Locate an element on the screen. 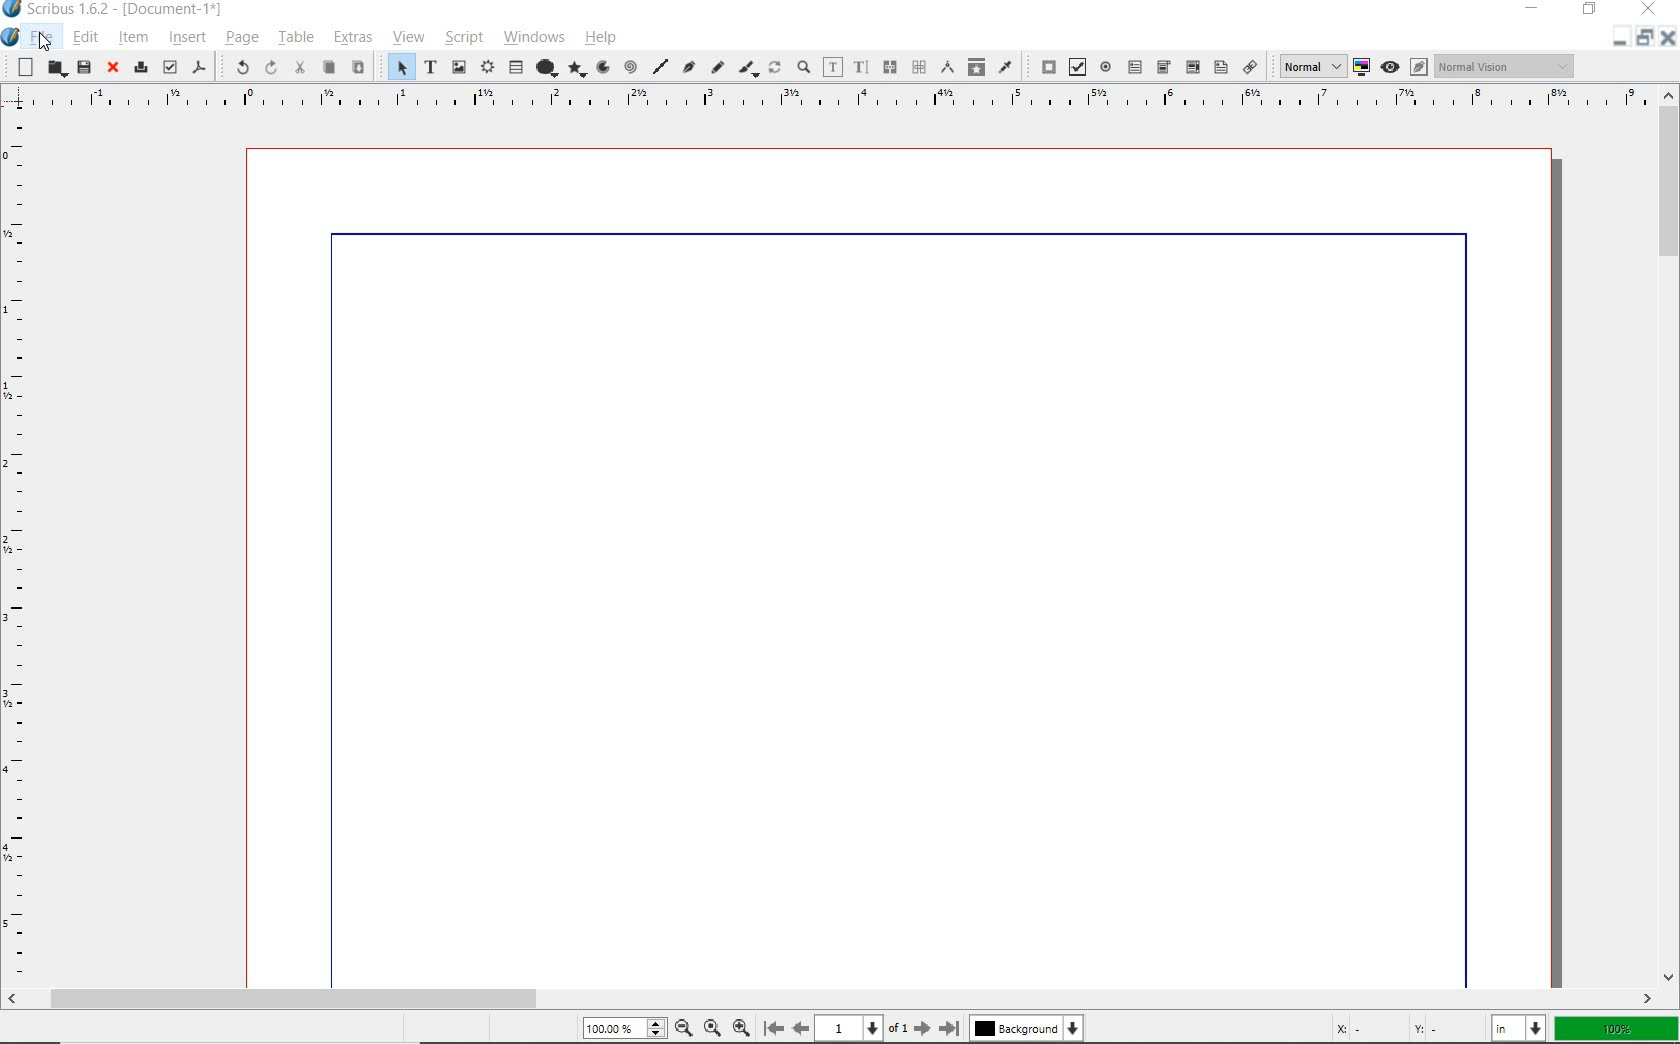 The width and height of the screenshot is (1680, 1044). save is located at coordinates (83, 69).